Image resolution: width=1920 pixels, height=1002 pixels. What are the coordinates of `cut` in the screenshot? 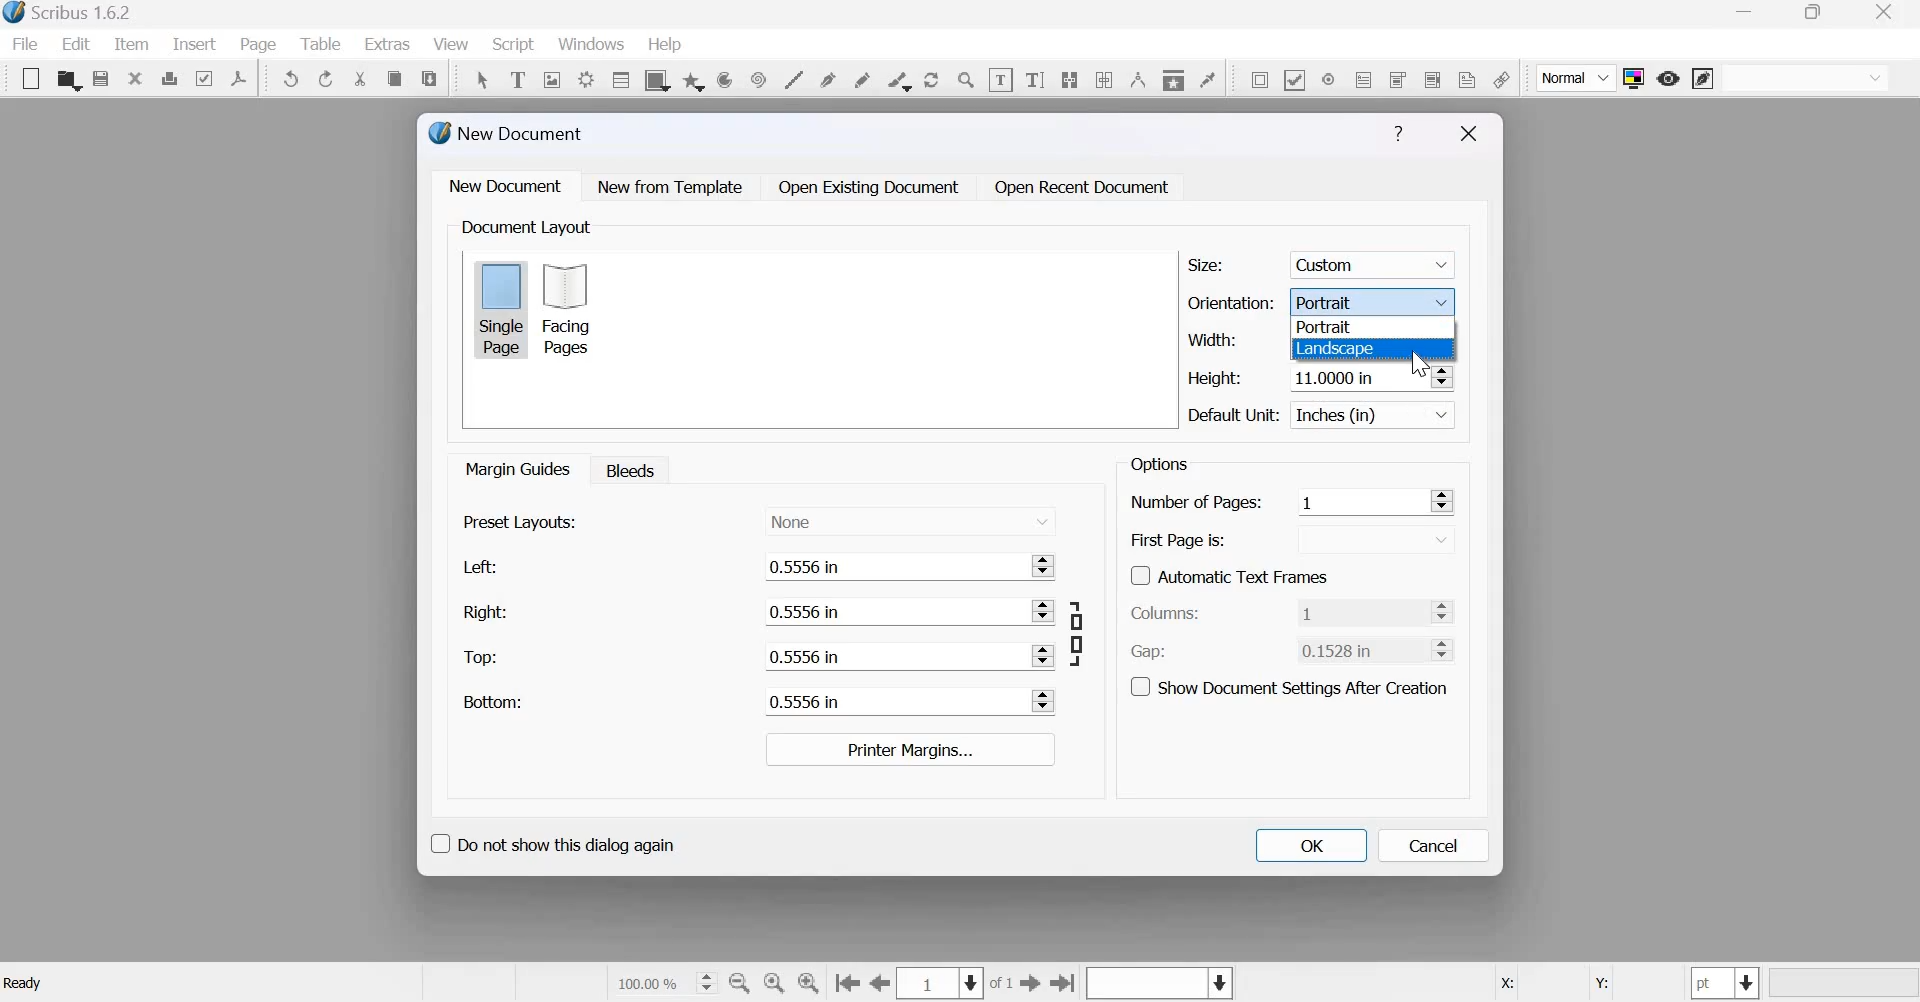 It's located at (361, 79).